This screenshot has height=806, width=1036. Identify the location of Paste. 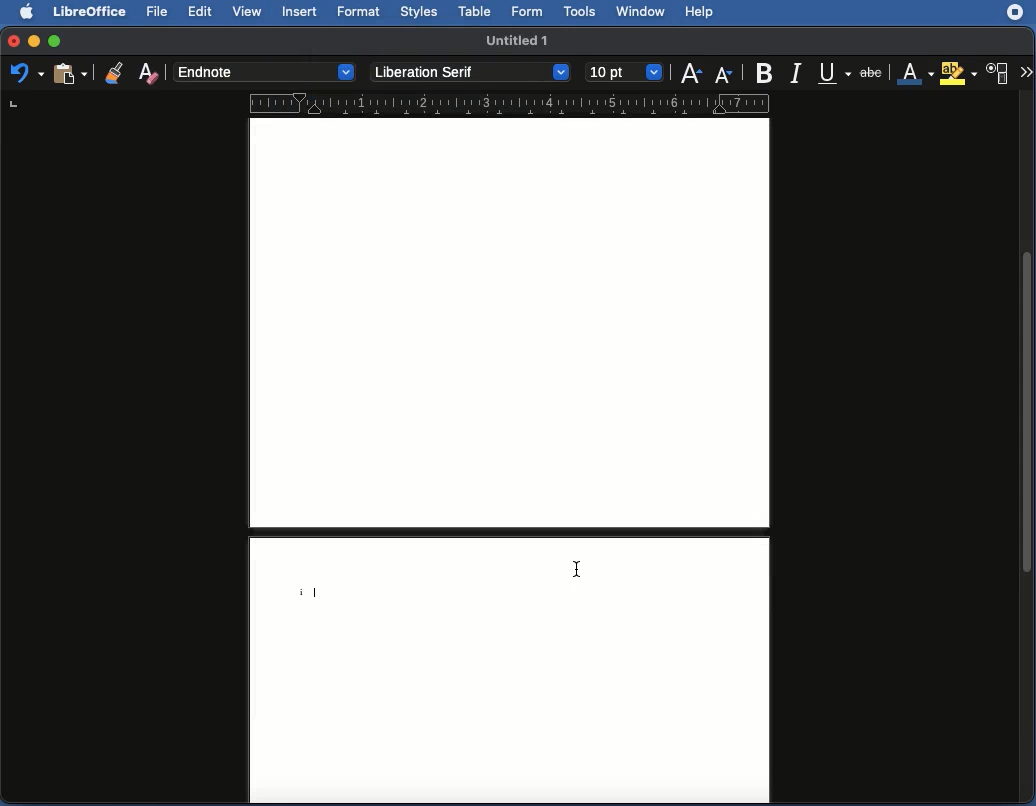
(69, 73).